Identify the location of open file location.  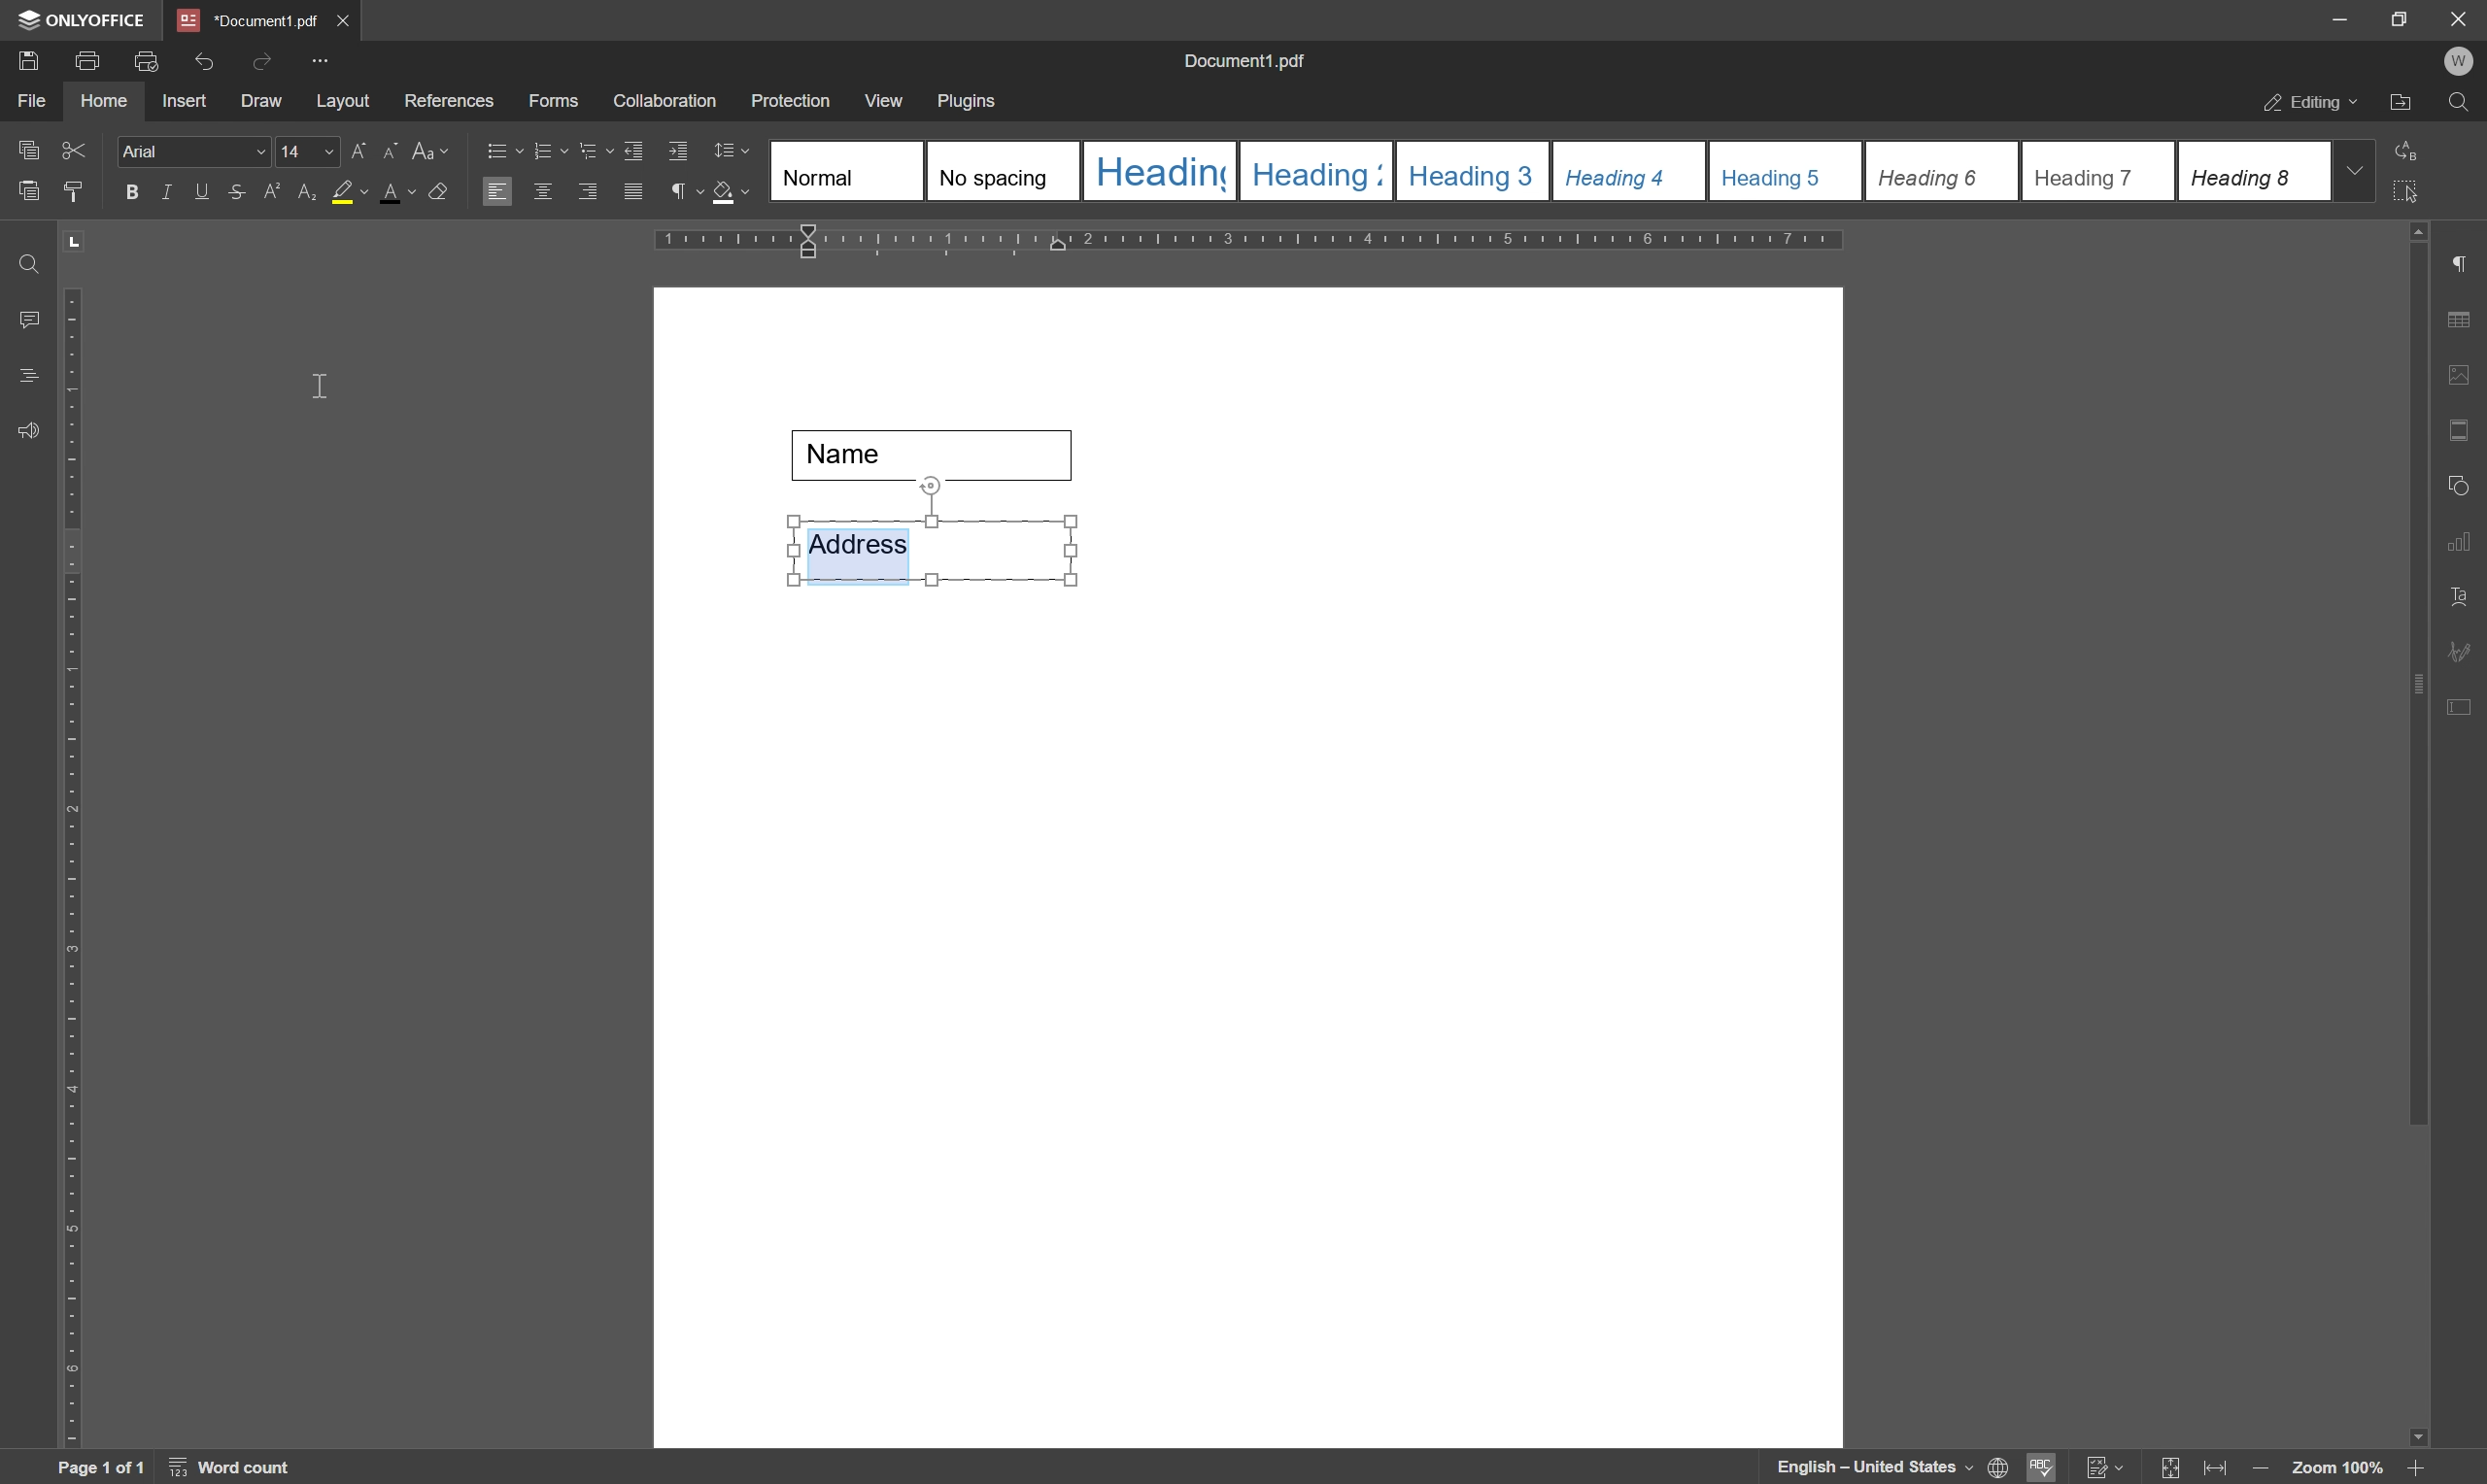
(2402, 105).